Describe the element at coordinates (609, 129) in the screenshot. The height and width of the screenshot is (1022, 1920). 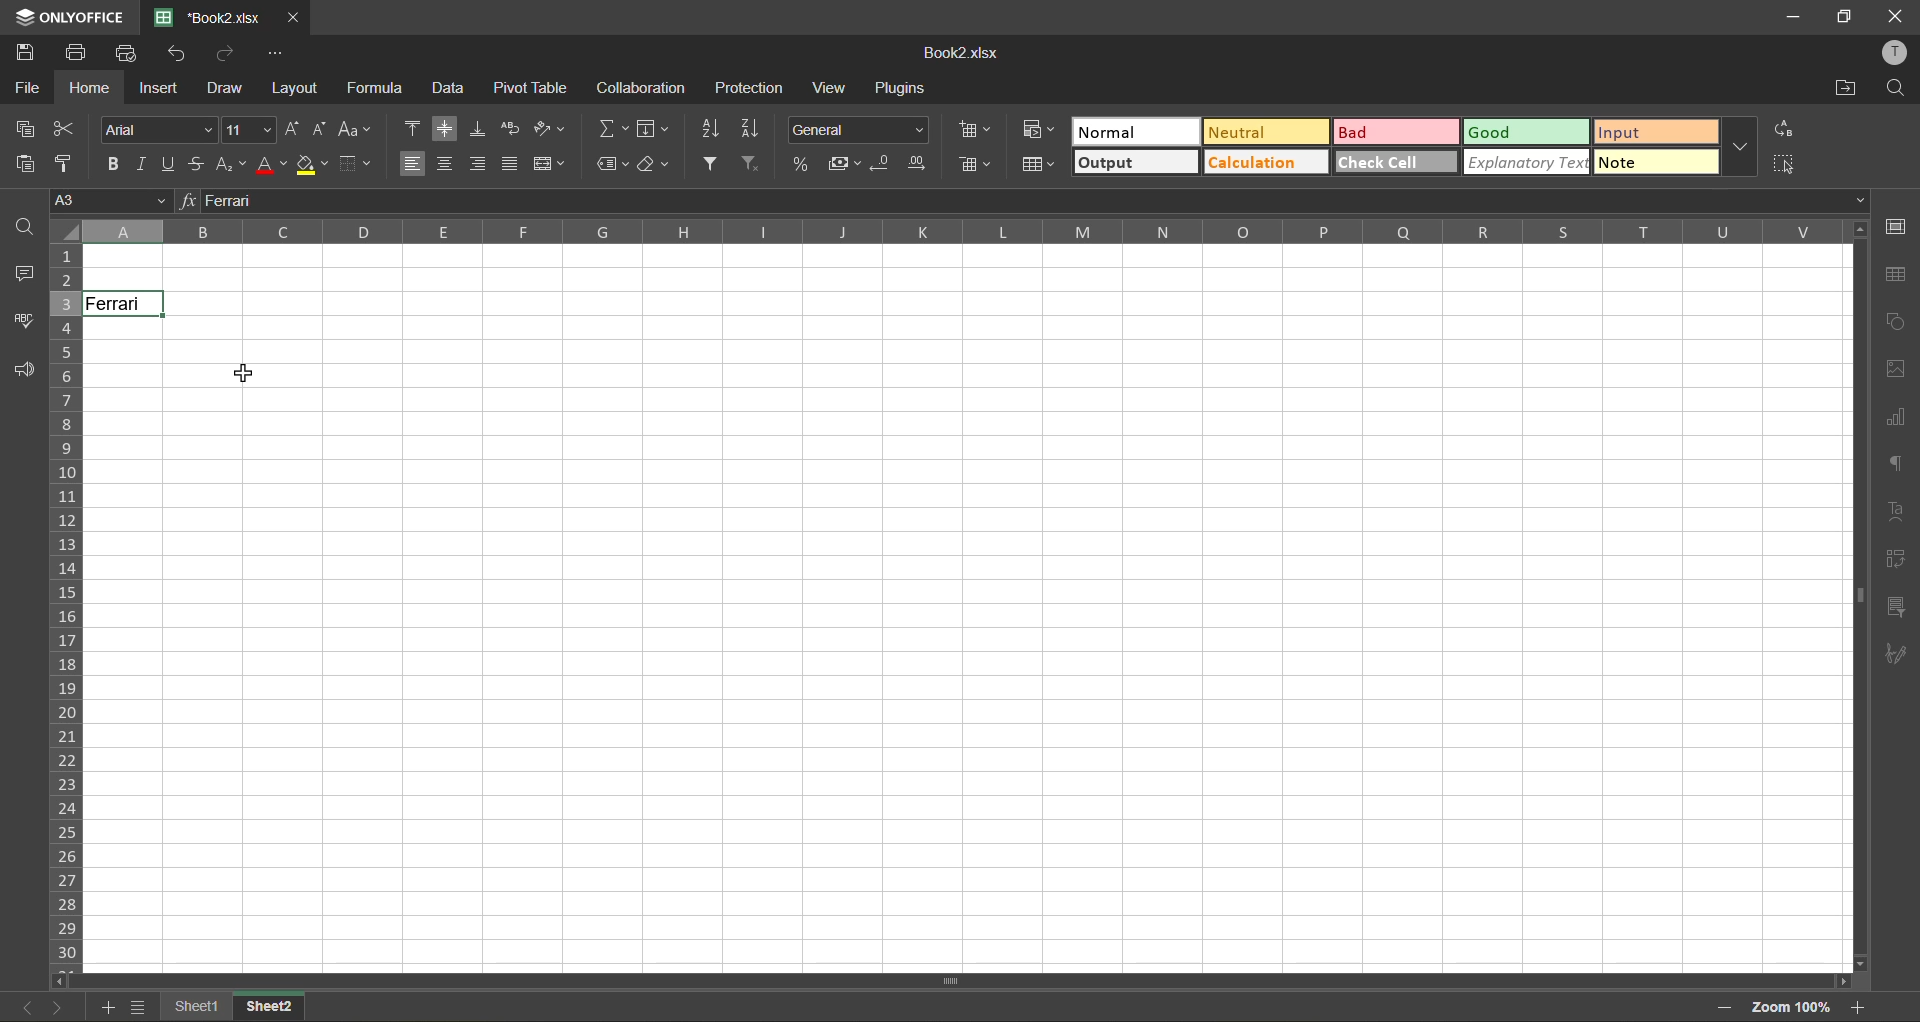
I see `summation` at that location.